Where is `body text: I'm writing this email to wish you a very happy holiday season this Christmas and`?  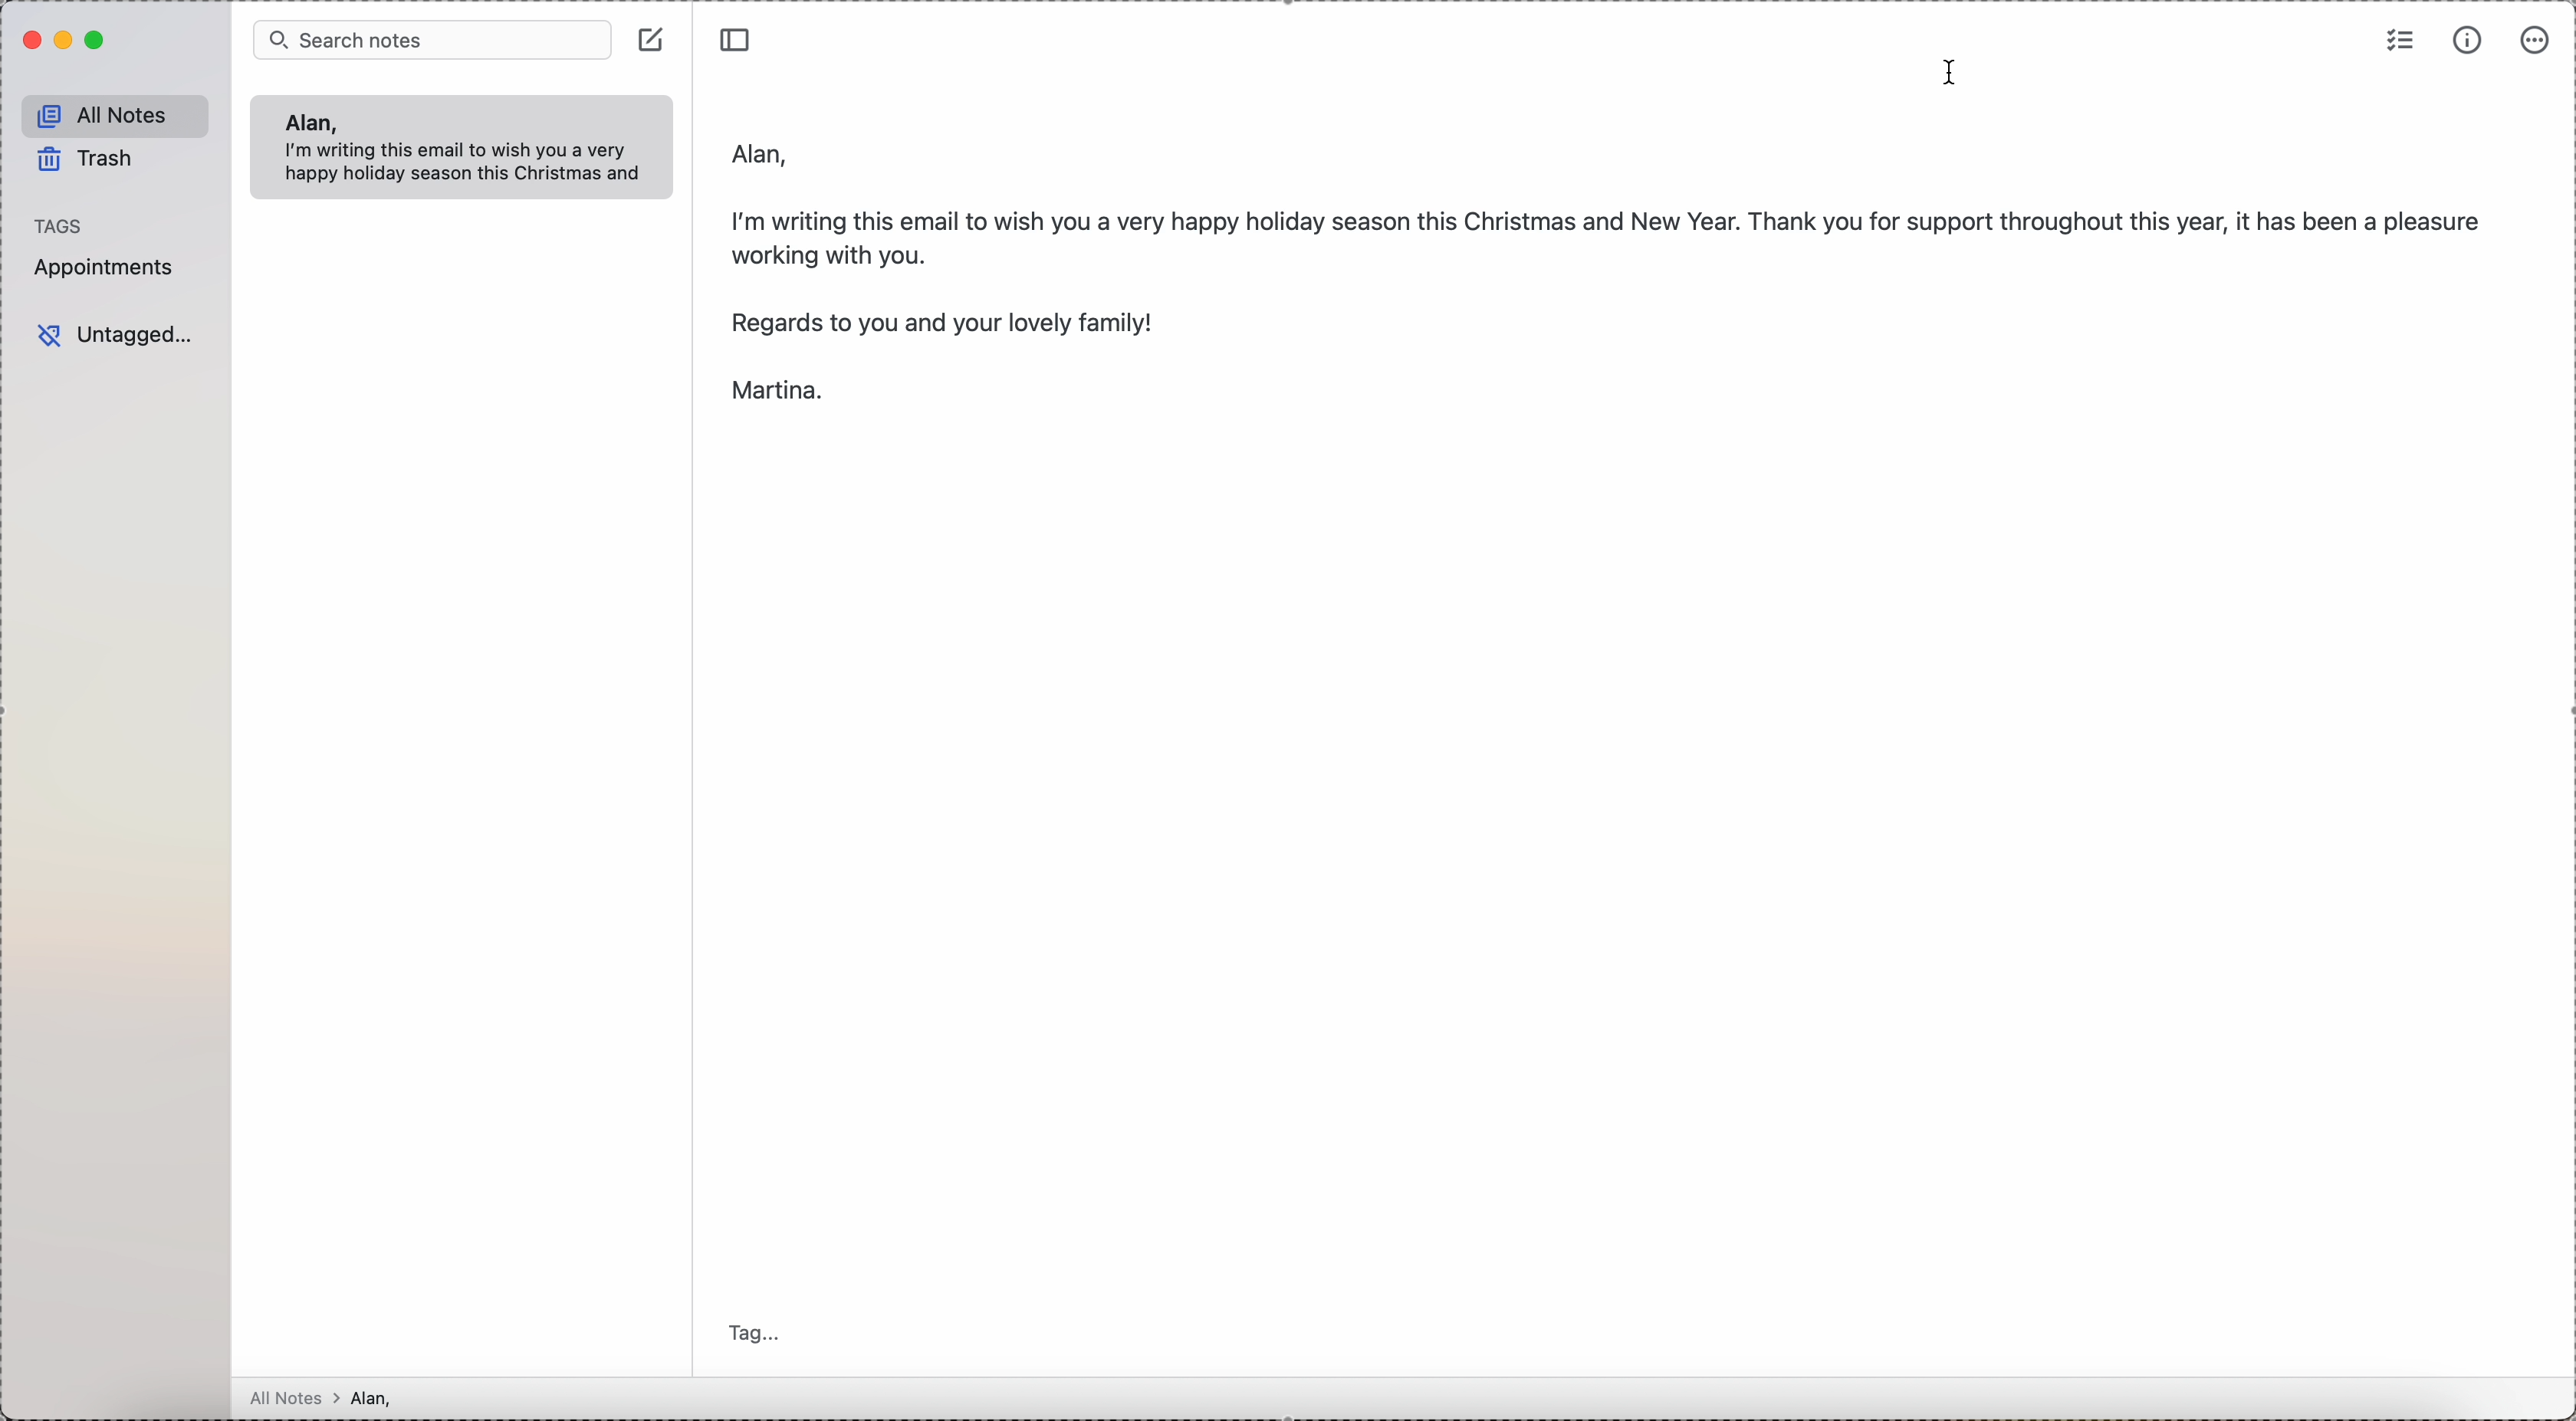 body text: I'm writing this email to wish you a very happy holiday season this Christmas and is located at coordinates (470, 165).